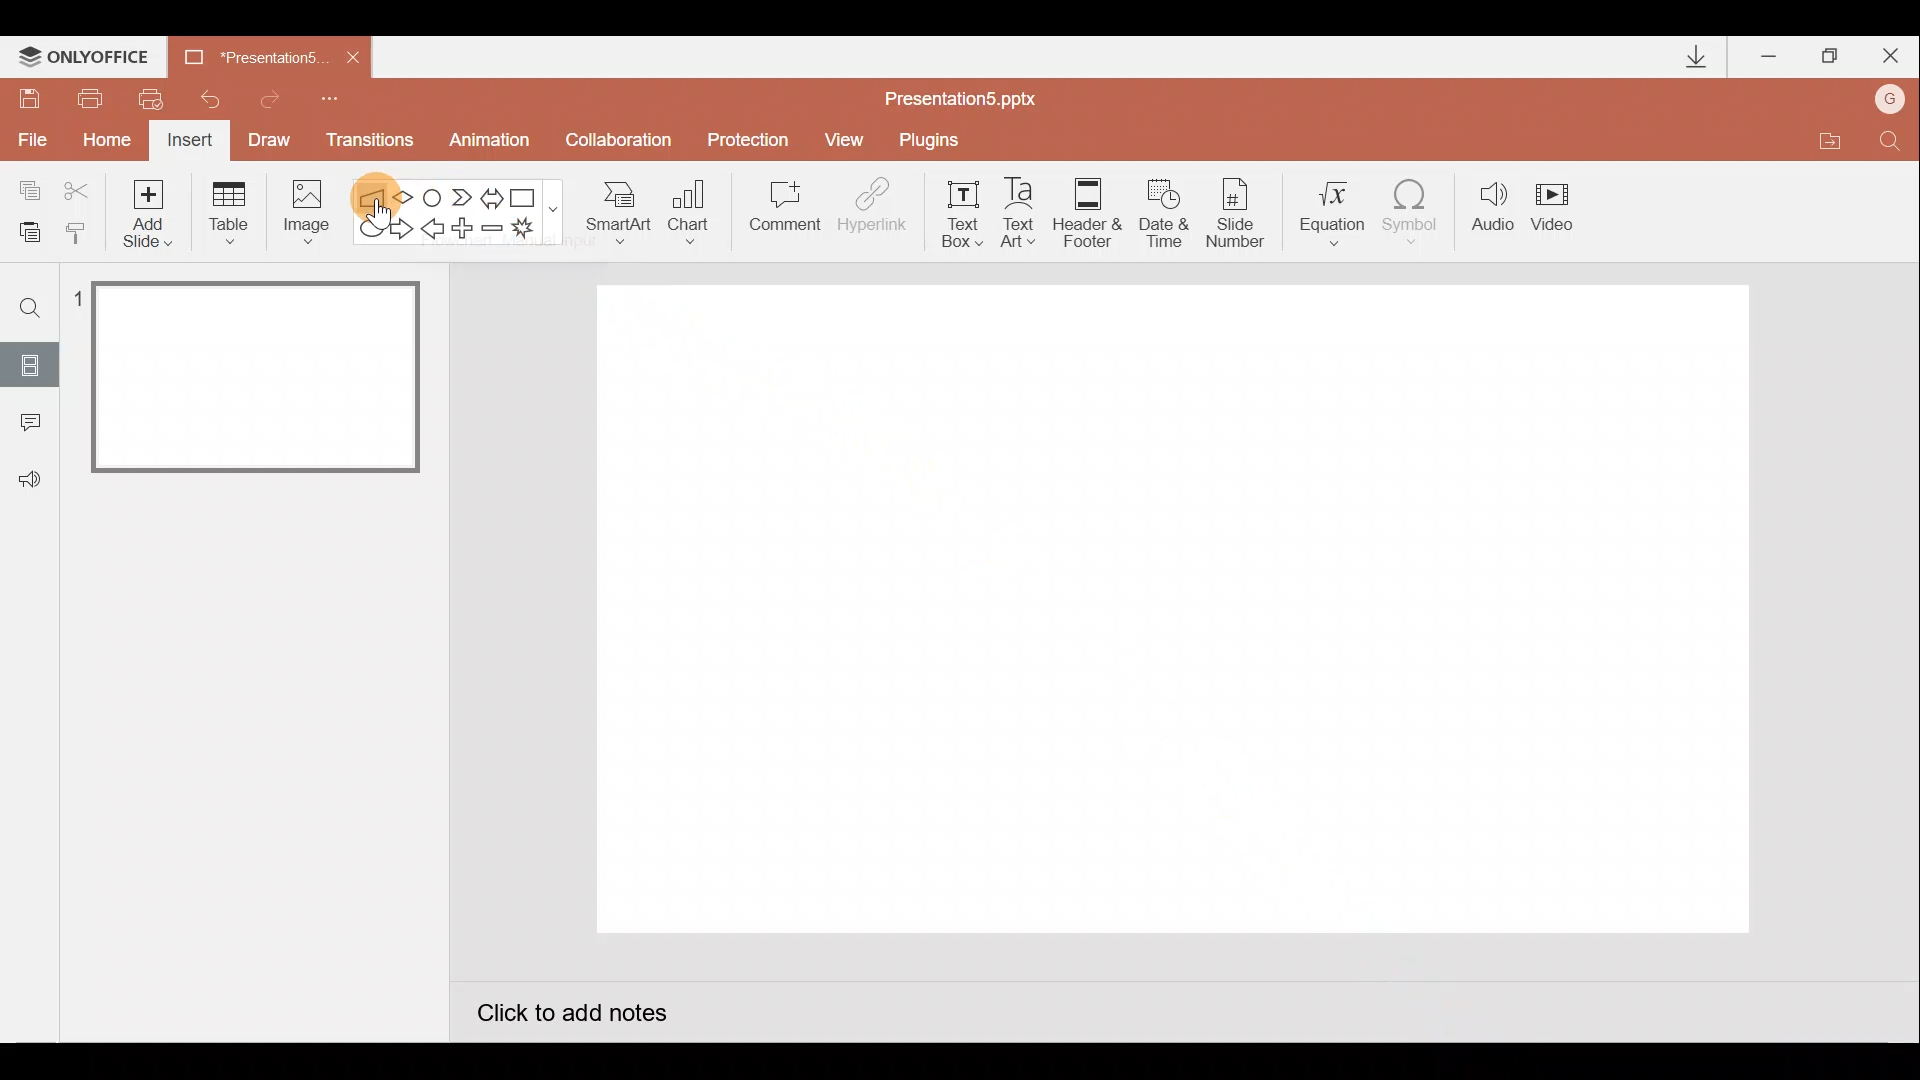 The height and width of the screenshot is (1080, 1920). What do you see at coordinates (494, 232) in the screenshot?
I see `Minus` at bounding box center [494, 232].